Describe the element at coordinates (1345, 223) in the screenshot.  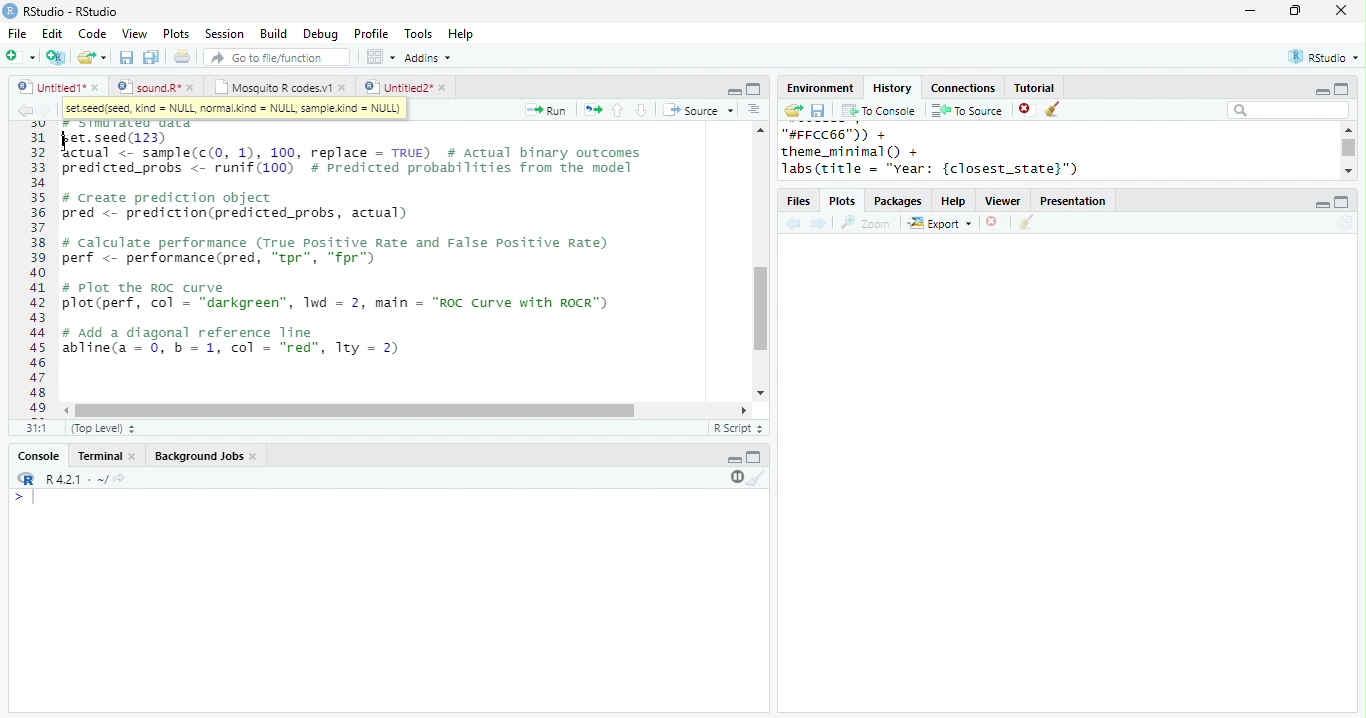
I see `refresh` at that location.